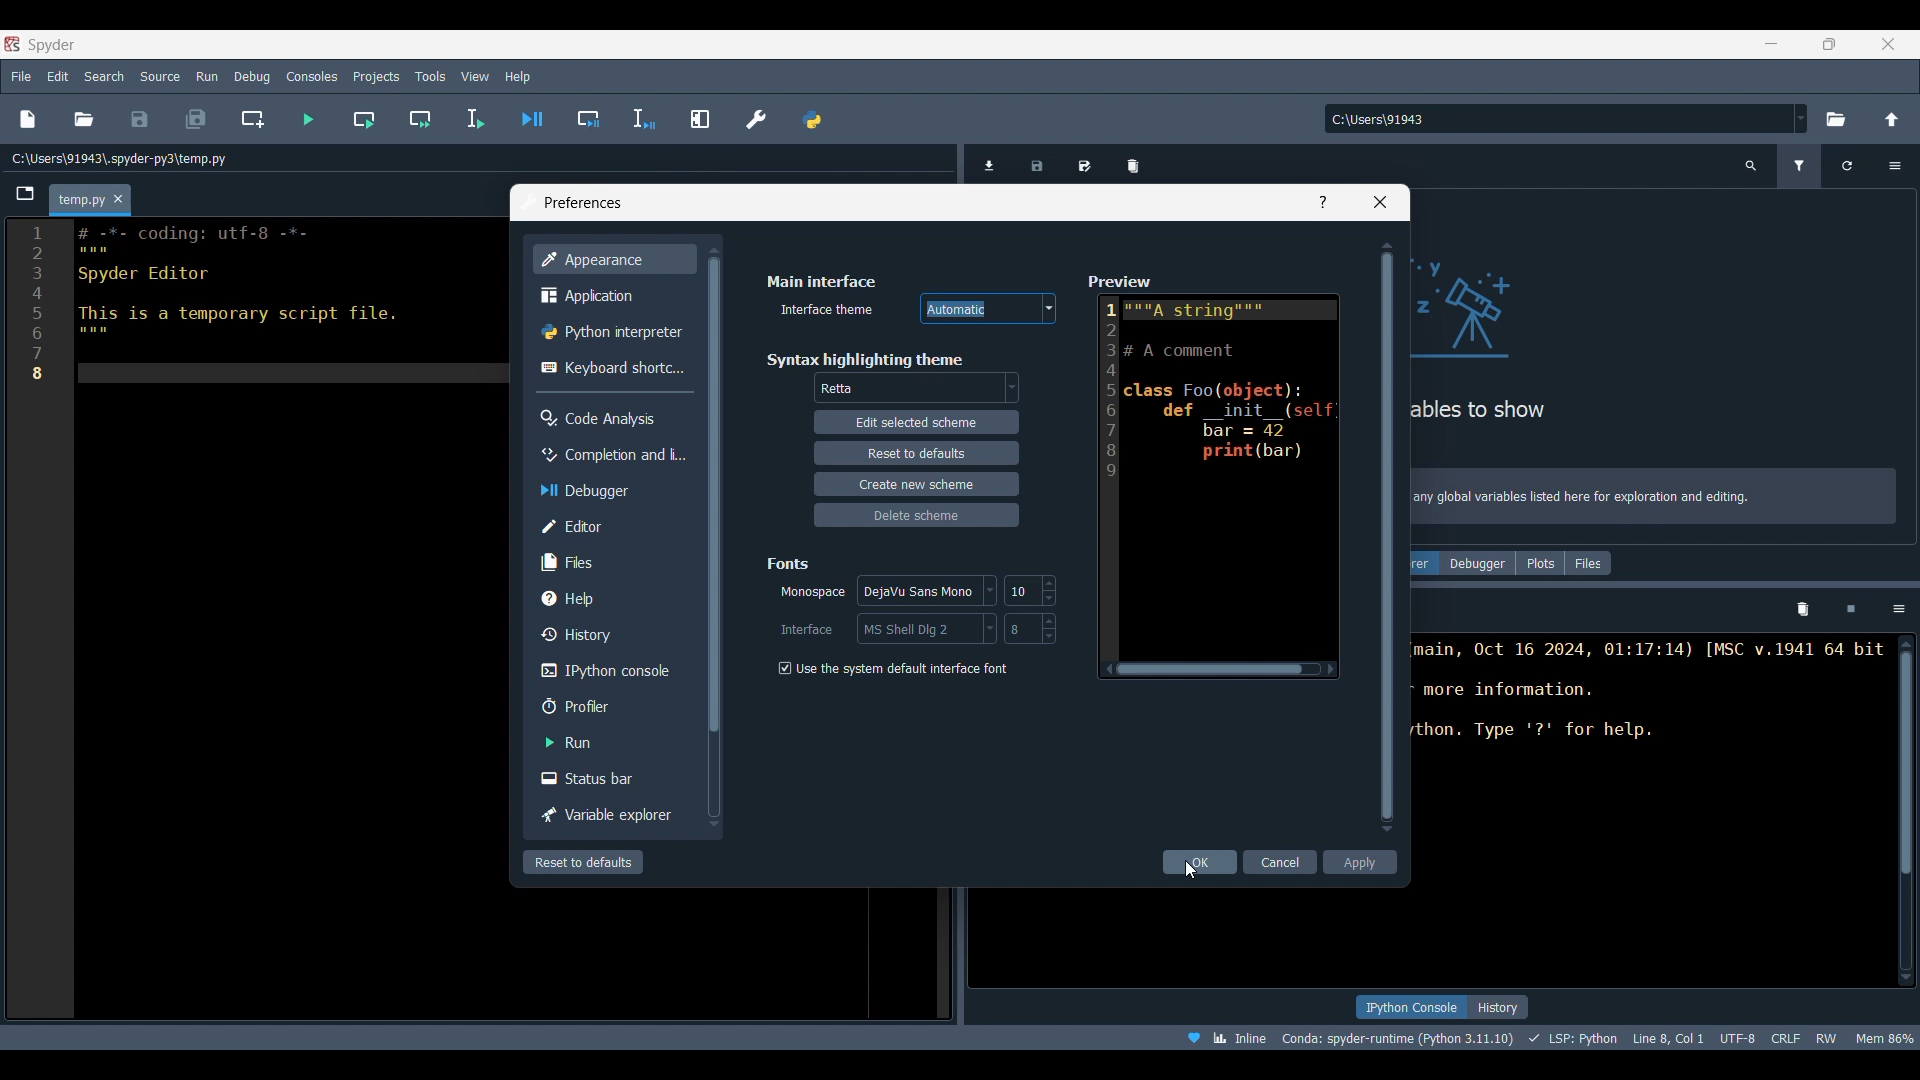  Describe the element at coordinates (610, 454) in the screenshot. I see `Completion and linting` at that location.